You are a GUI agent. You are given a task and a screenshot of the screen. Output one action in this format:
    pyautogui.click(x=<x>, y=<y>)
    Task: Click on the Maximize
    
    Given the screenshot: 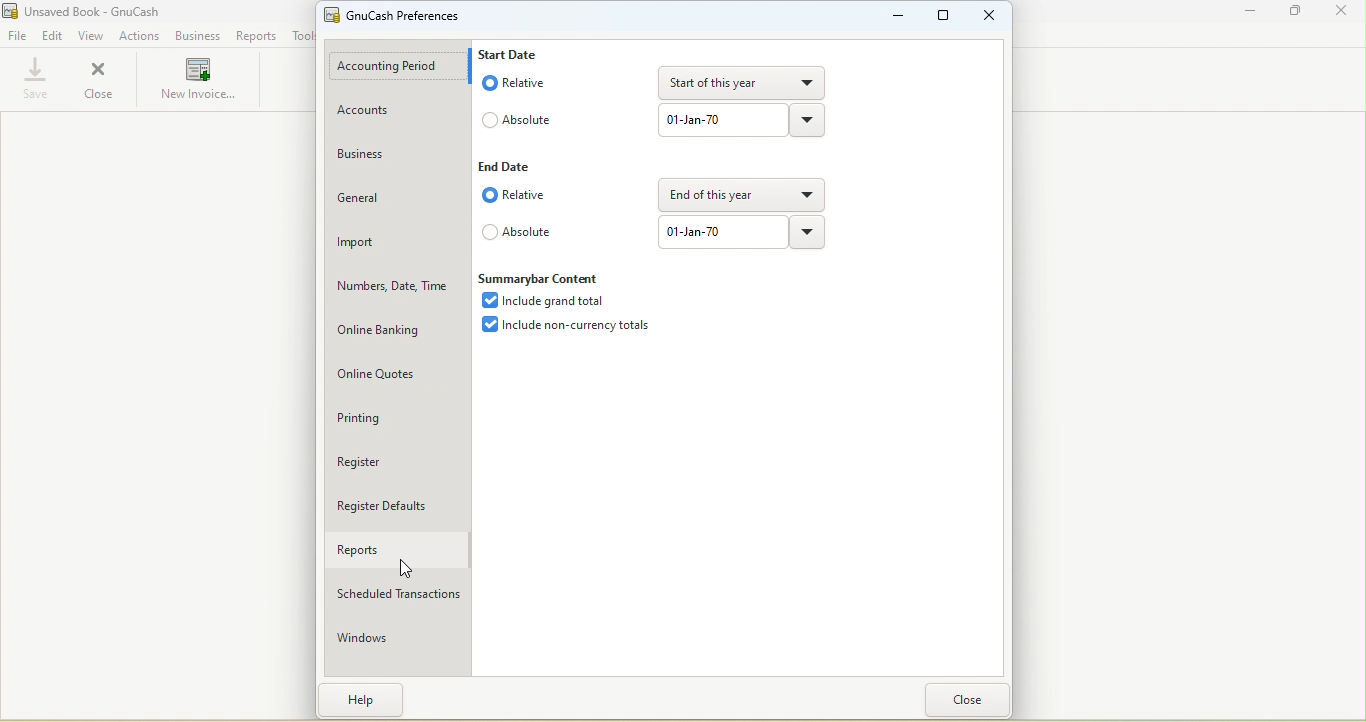 What is the action you would take?
    pyautogui.click(x=947, y=17)
    